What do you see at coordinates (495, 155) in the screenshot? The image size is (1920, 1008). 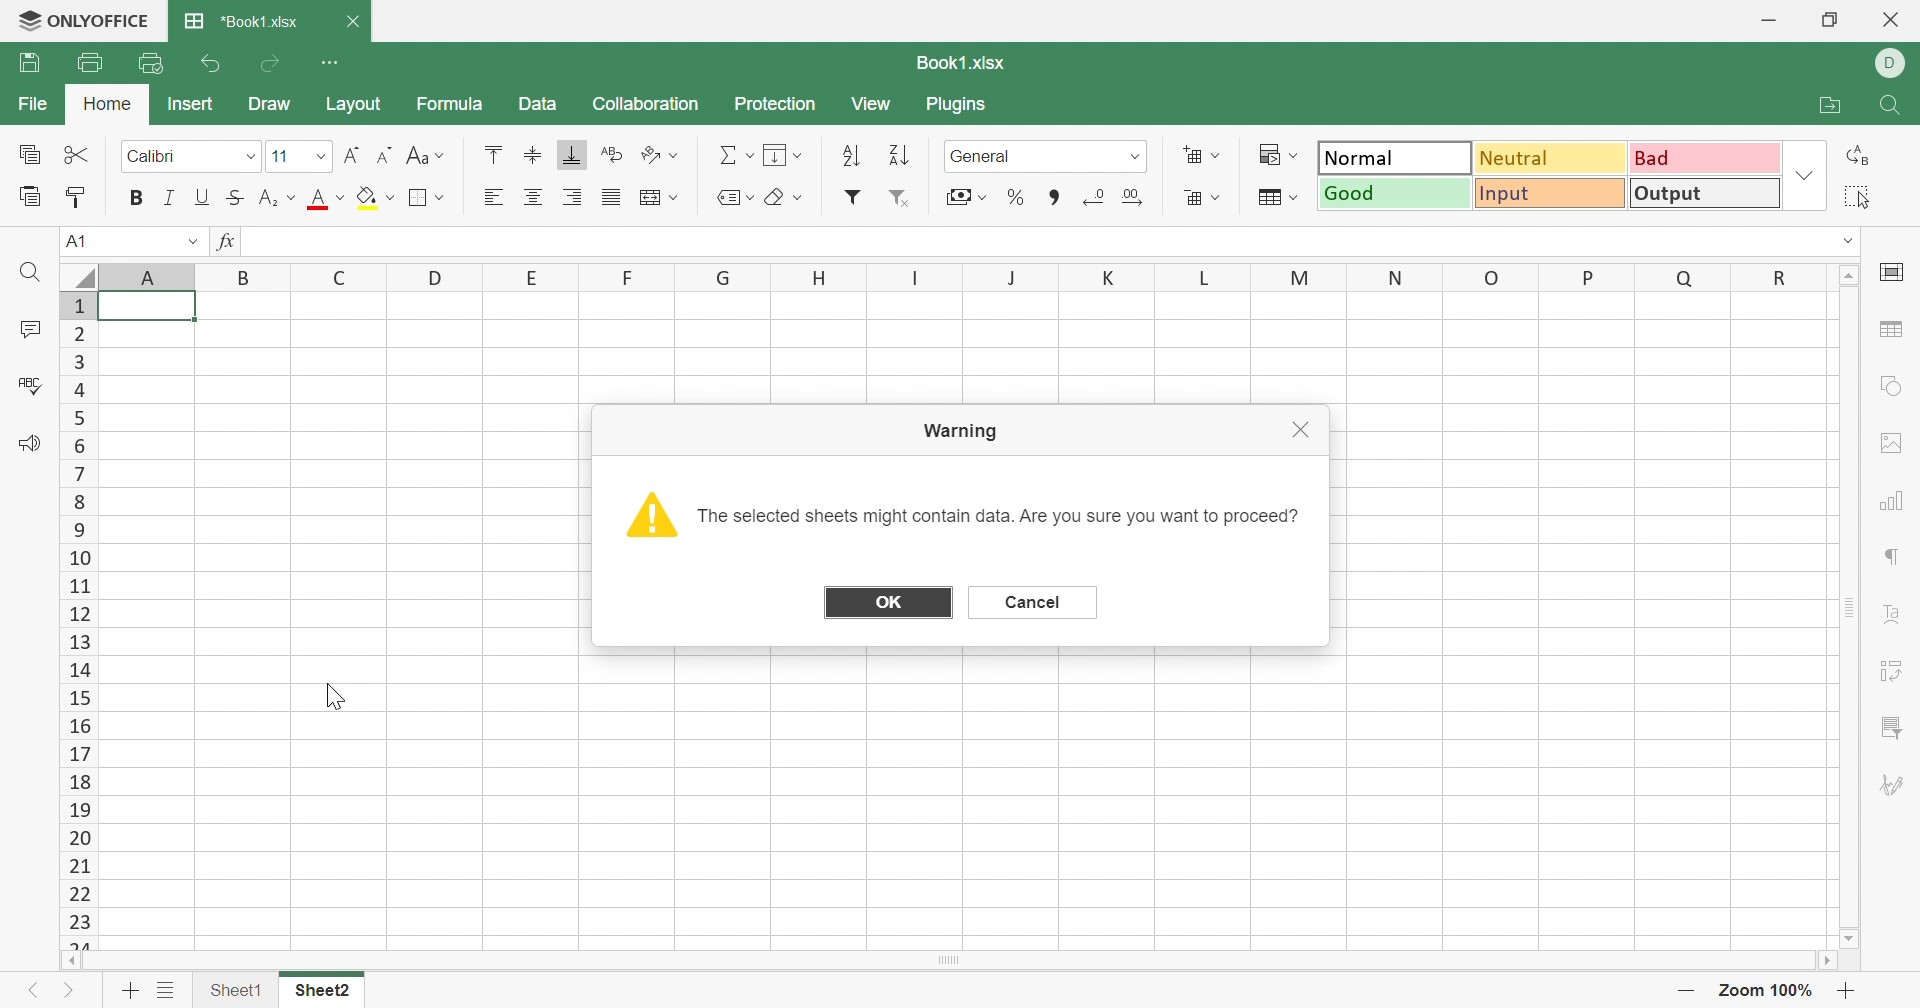 I see `Align Top` at bounding box center [495, 155].